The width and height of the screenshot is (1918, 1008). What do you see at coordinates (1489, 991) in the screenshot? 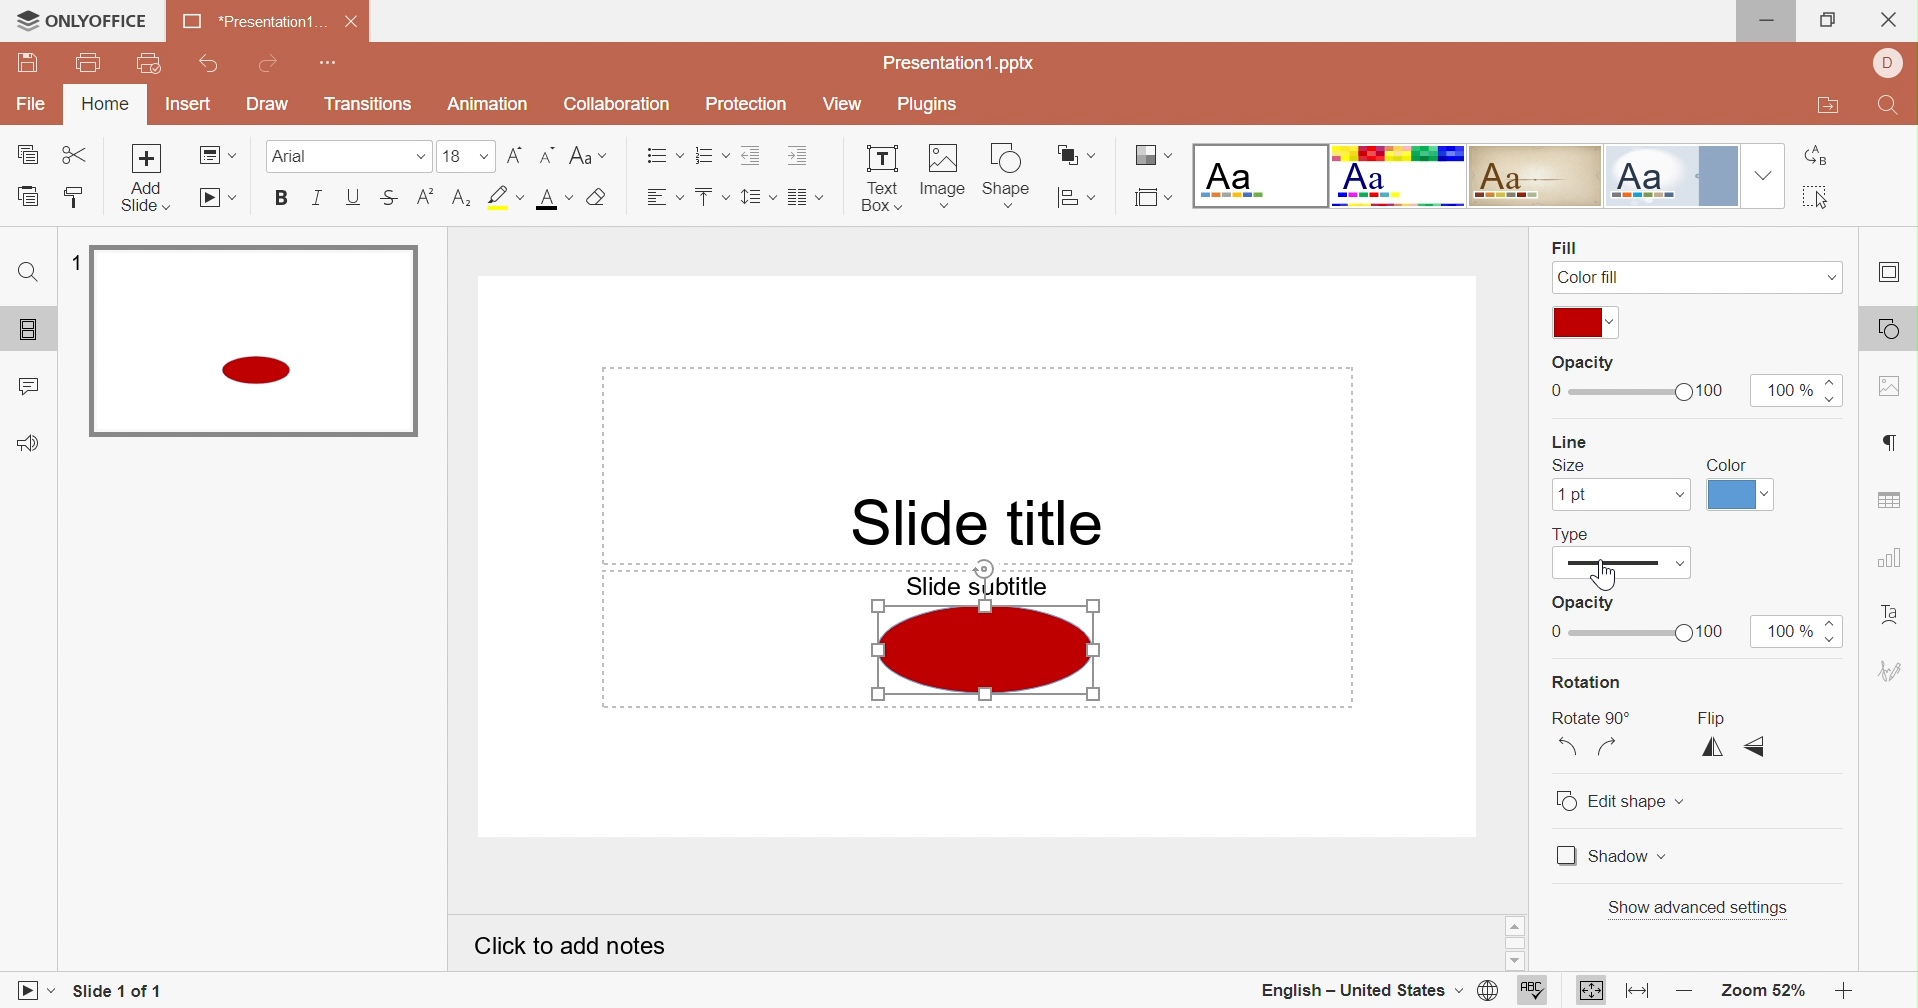
I see `Set document language` at bounding box center [1489, 991].